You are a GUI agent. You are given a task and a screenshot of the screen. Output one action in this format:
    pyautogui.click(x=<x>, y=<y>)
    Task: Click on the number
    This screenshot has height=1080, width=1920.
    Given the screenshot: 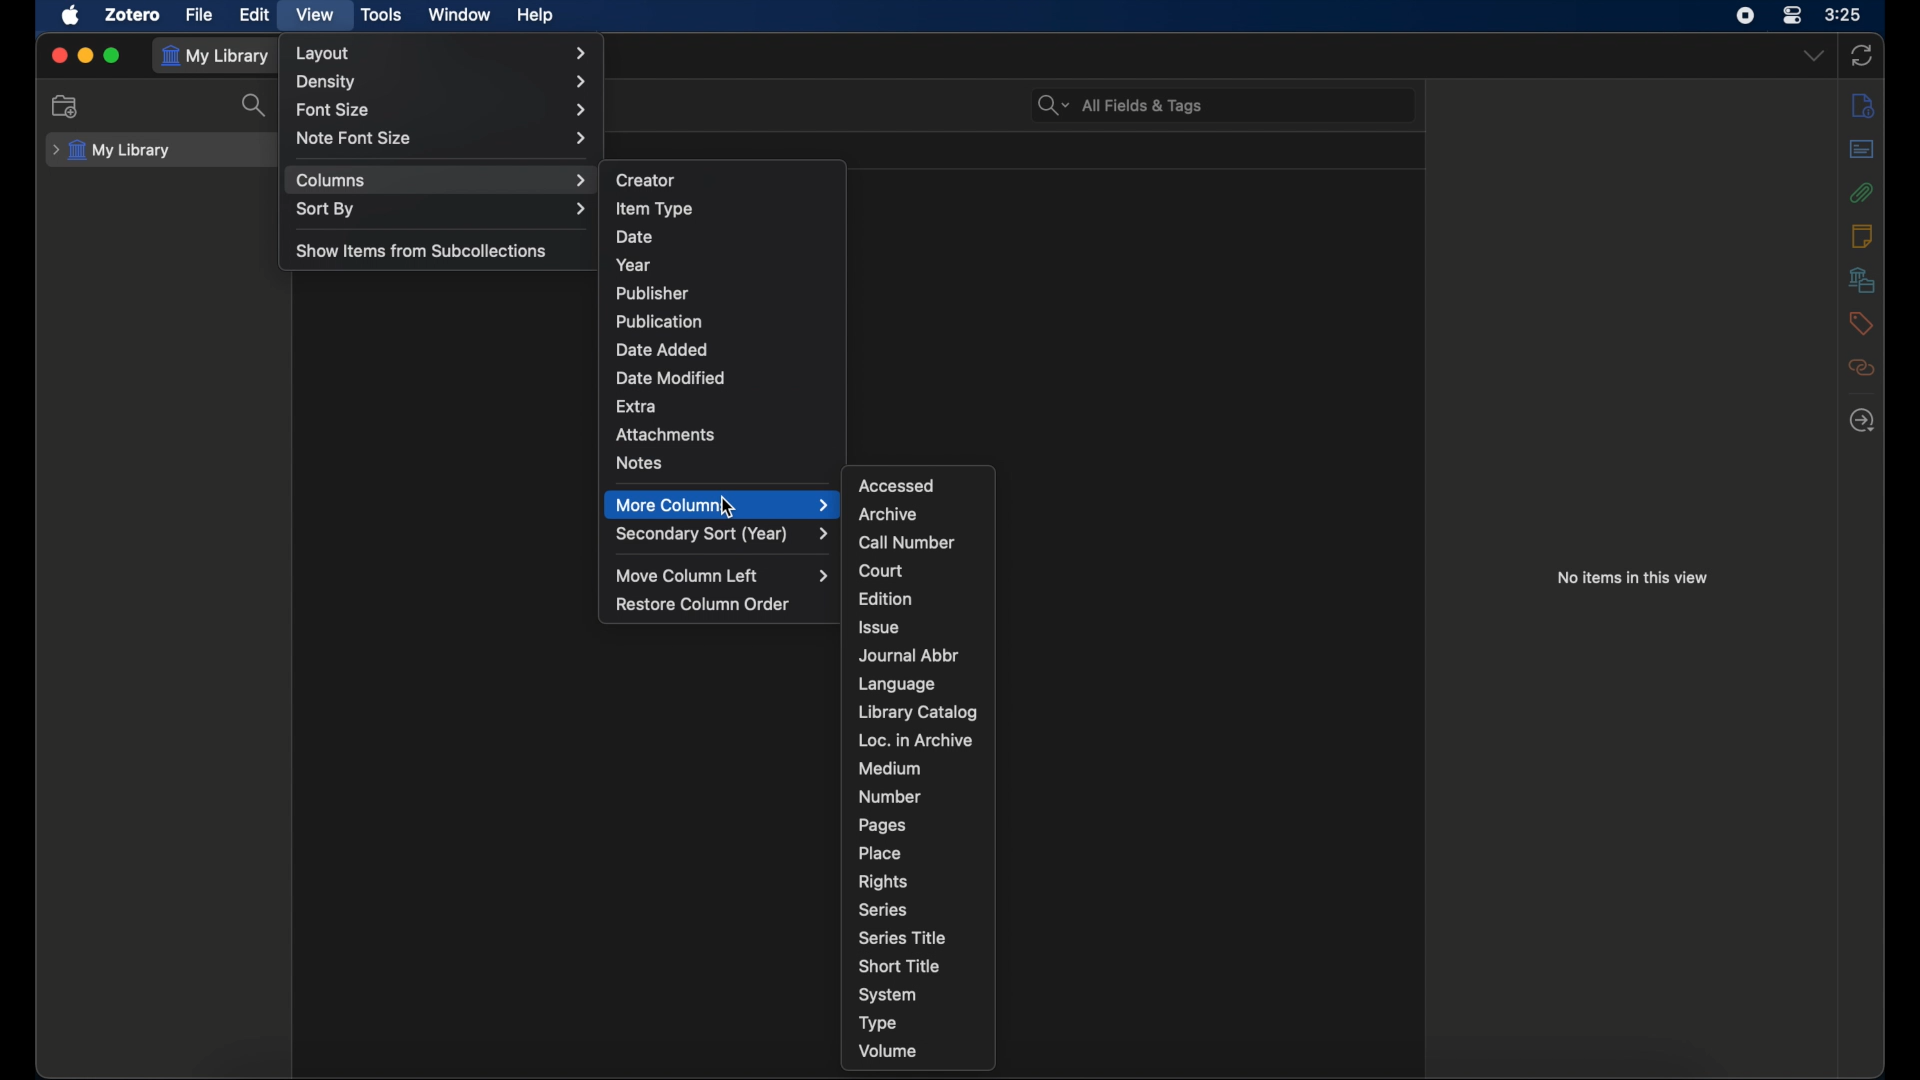 What is the action you would take?
    pyautogui.click(x=890, y=796)
    